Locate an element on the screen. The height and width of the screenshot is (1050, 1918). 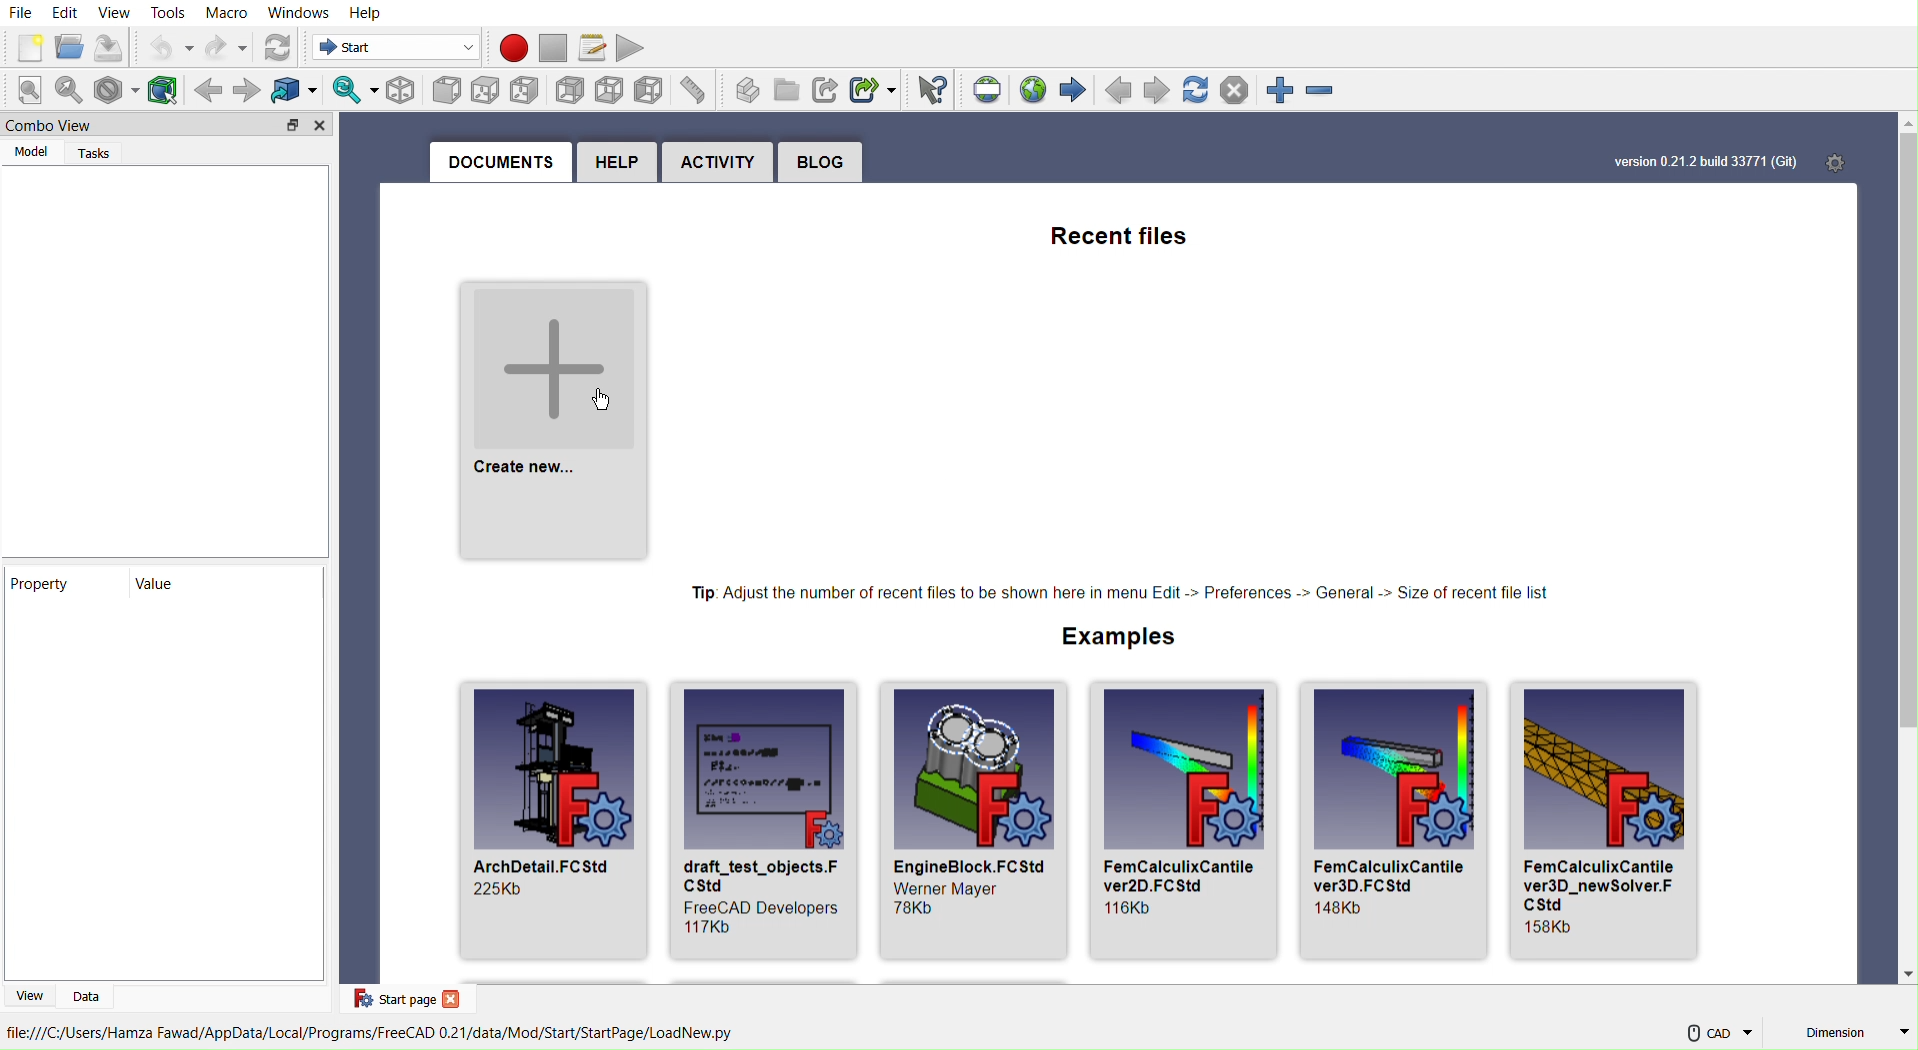
Show selection bounding box is located at coordinates (165, 89).